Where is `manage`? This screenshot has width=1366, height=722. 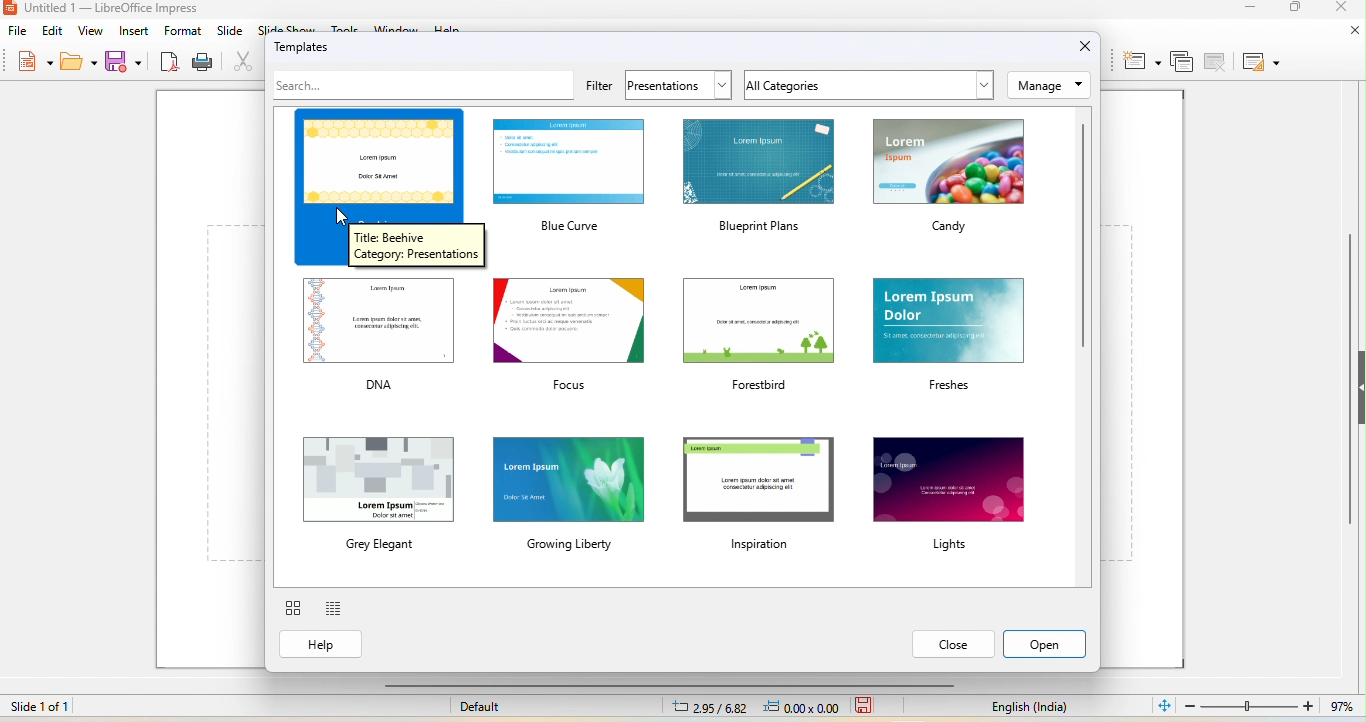
manage is located at coordinates (1048, 85).